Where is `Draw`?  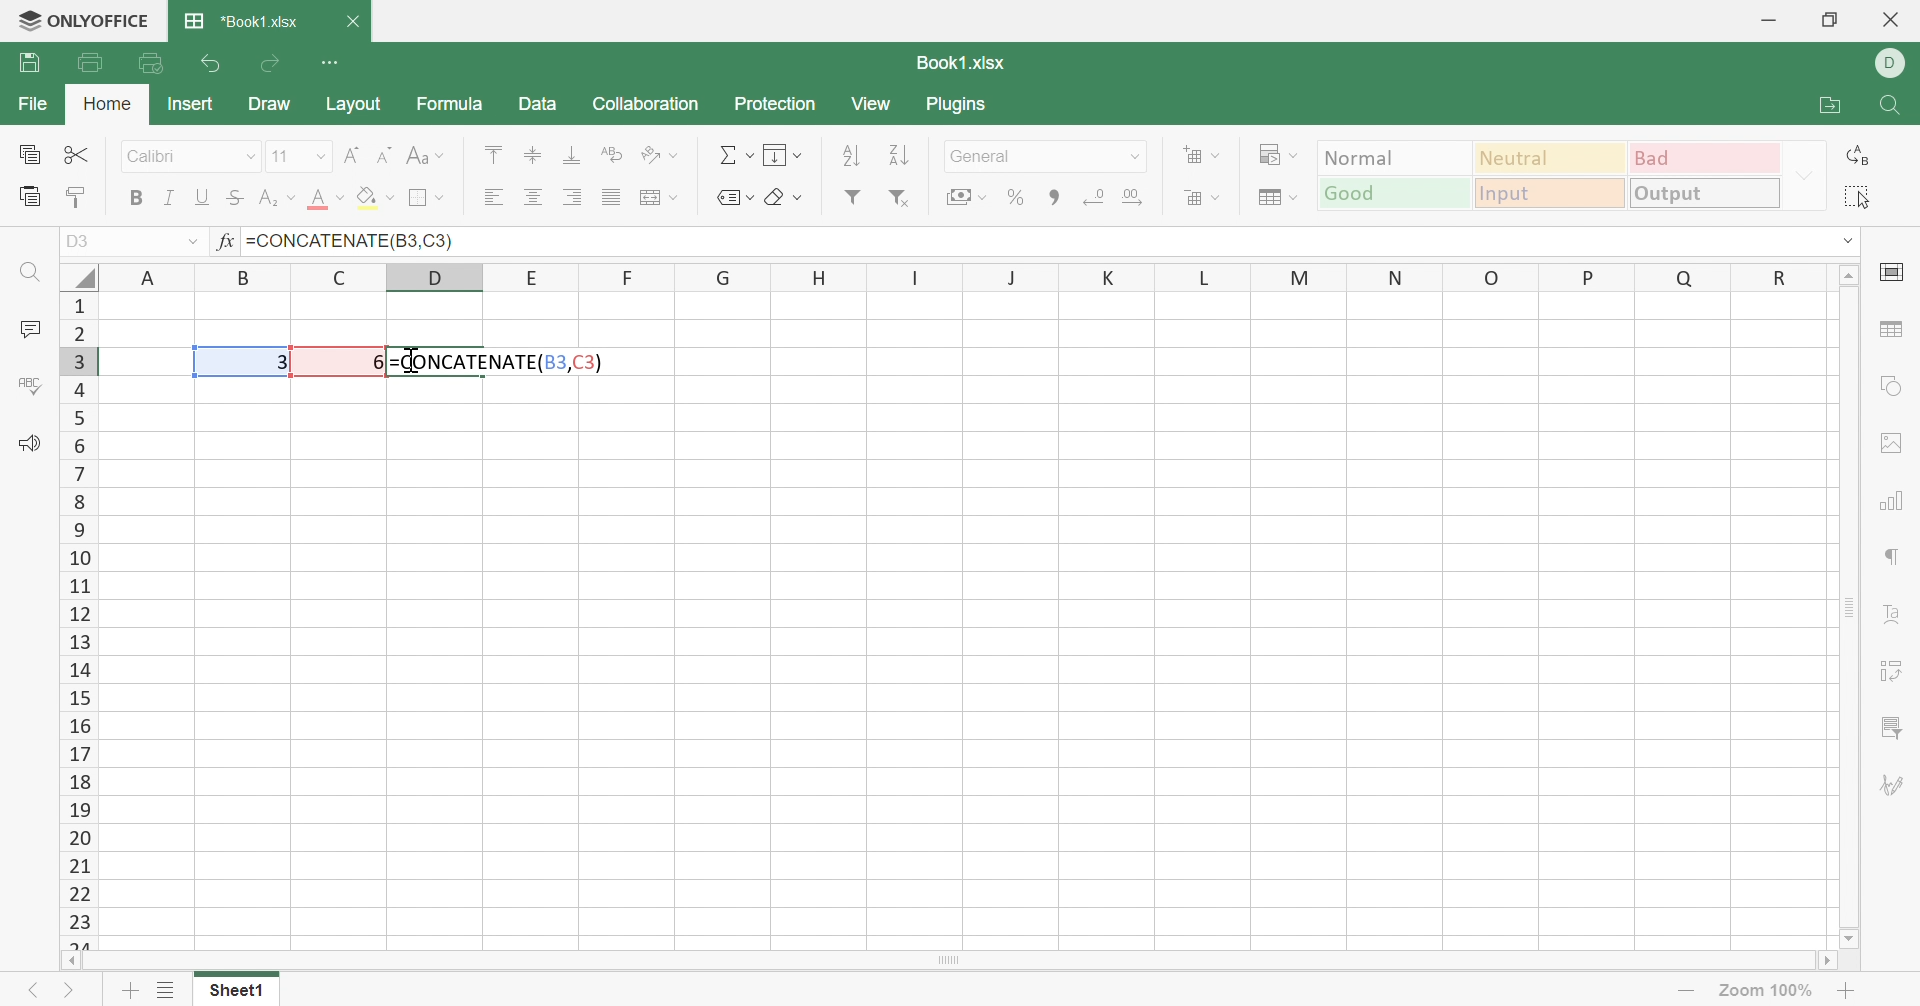
Draw is located at coordinates (269, 102).